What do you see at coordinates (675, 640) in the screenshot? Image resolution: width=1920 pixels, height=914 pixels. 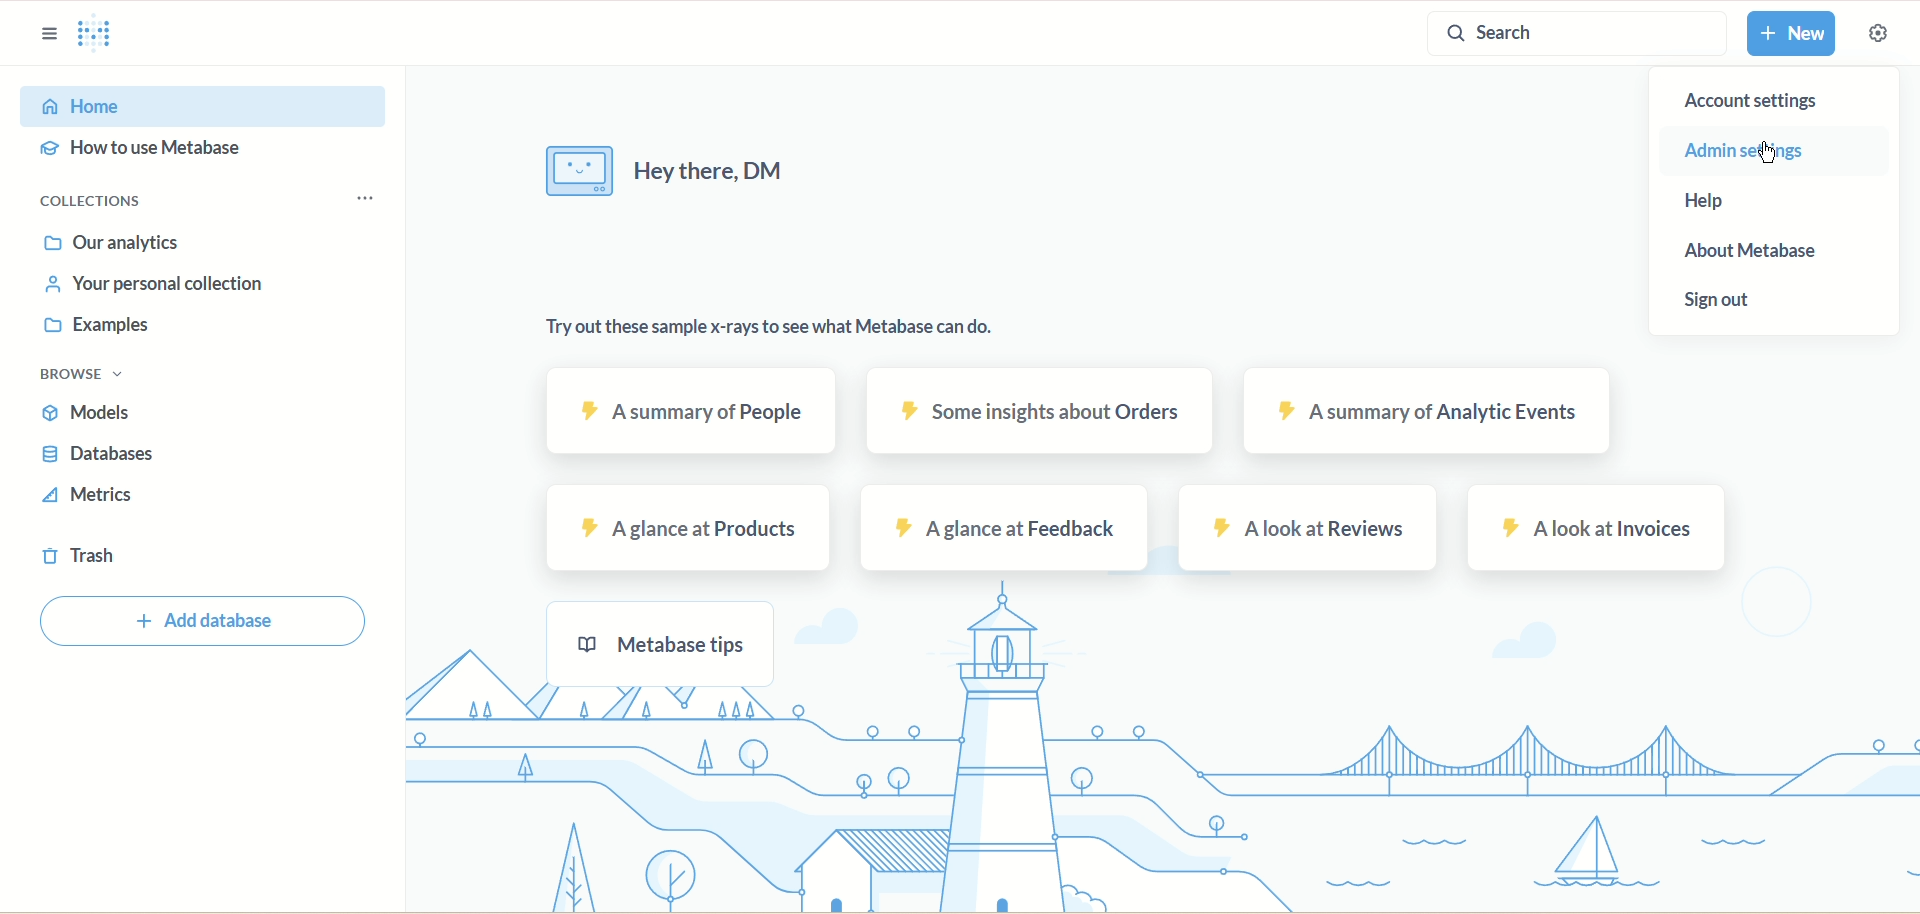 I see `Metabase tips` at bounding box center [675, 640].